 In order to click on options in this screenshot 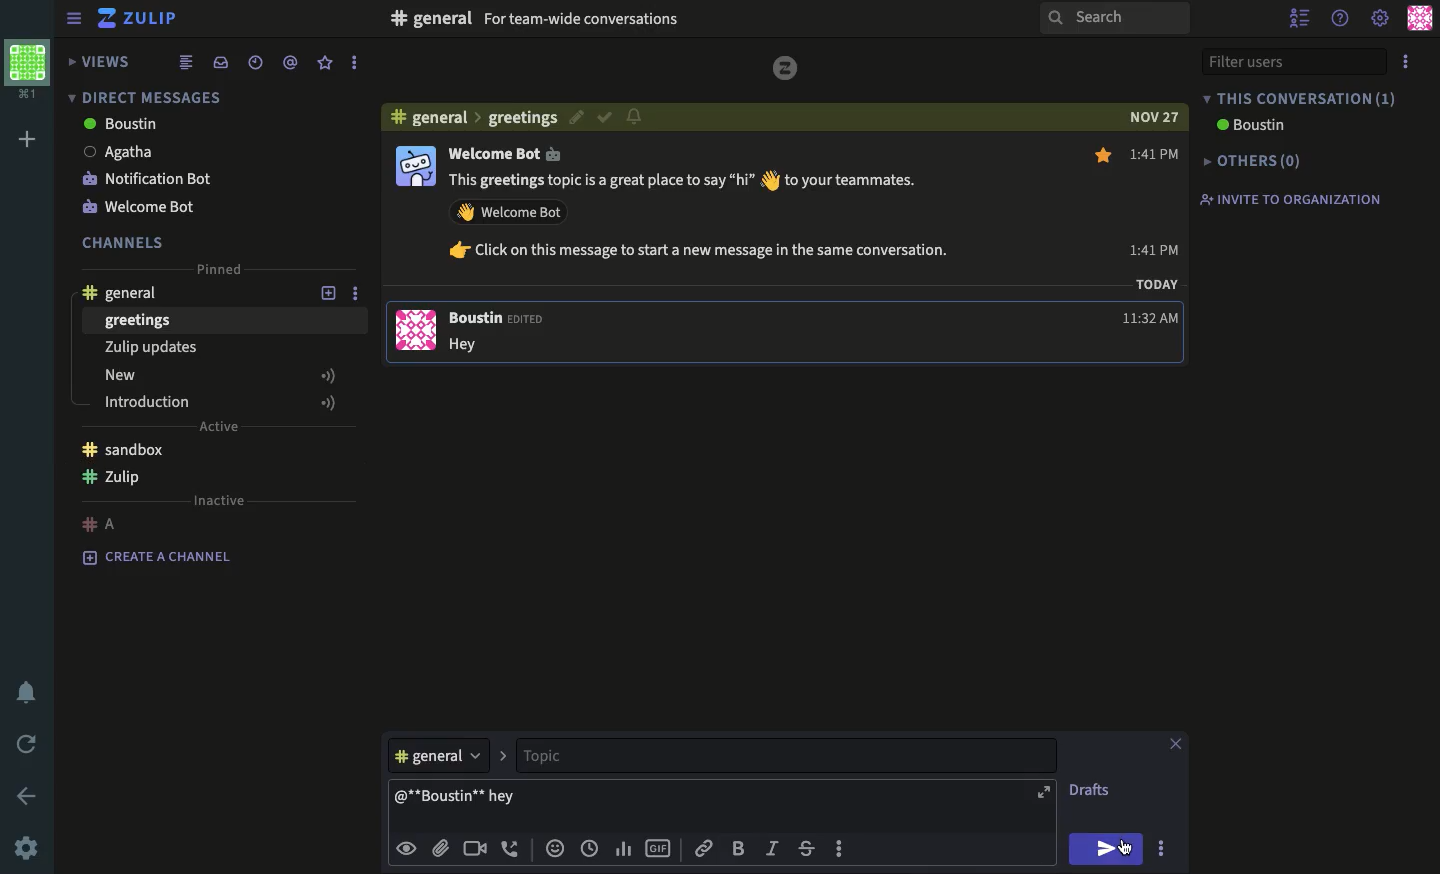, I will do `click(351, 63)`.